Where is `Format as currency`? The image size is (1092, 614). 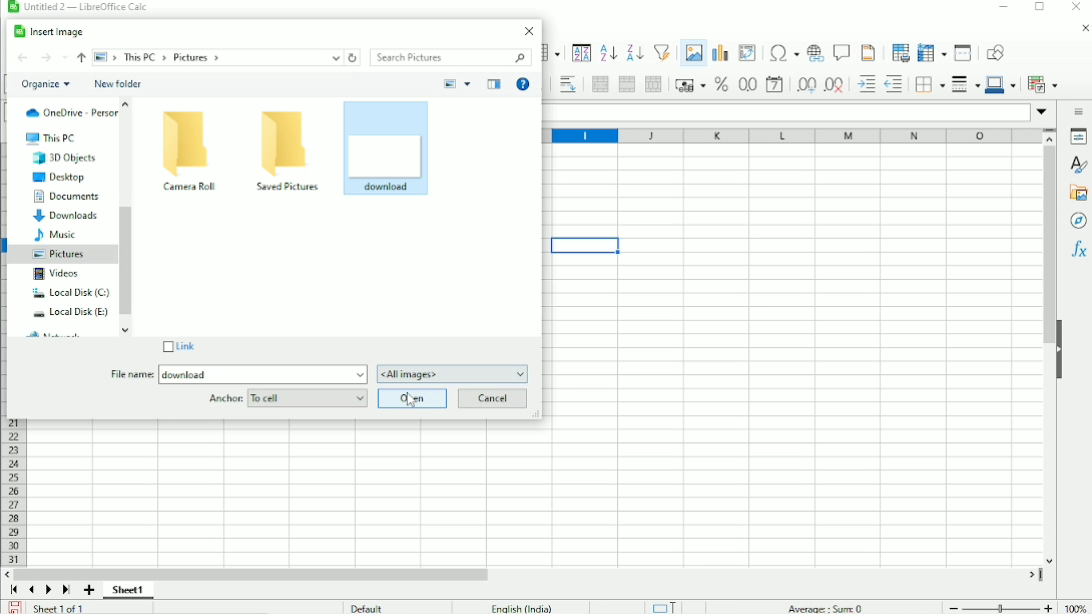 Format as currency is located at coordinates (688, 86).